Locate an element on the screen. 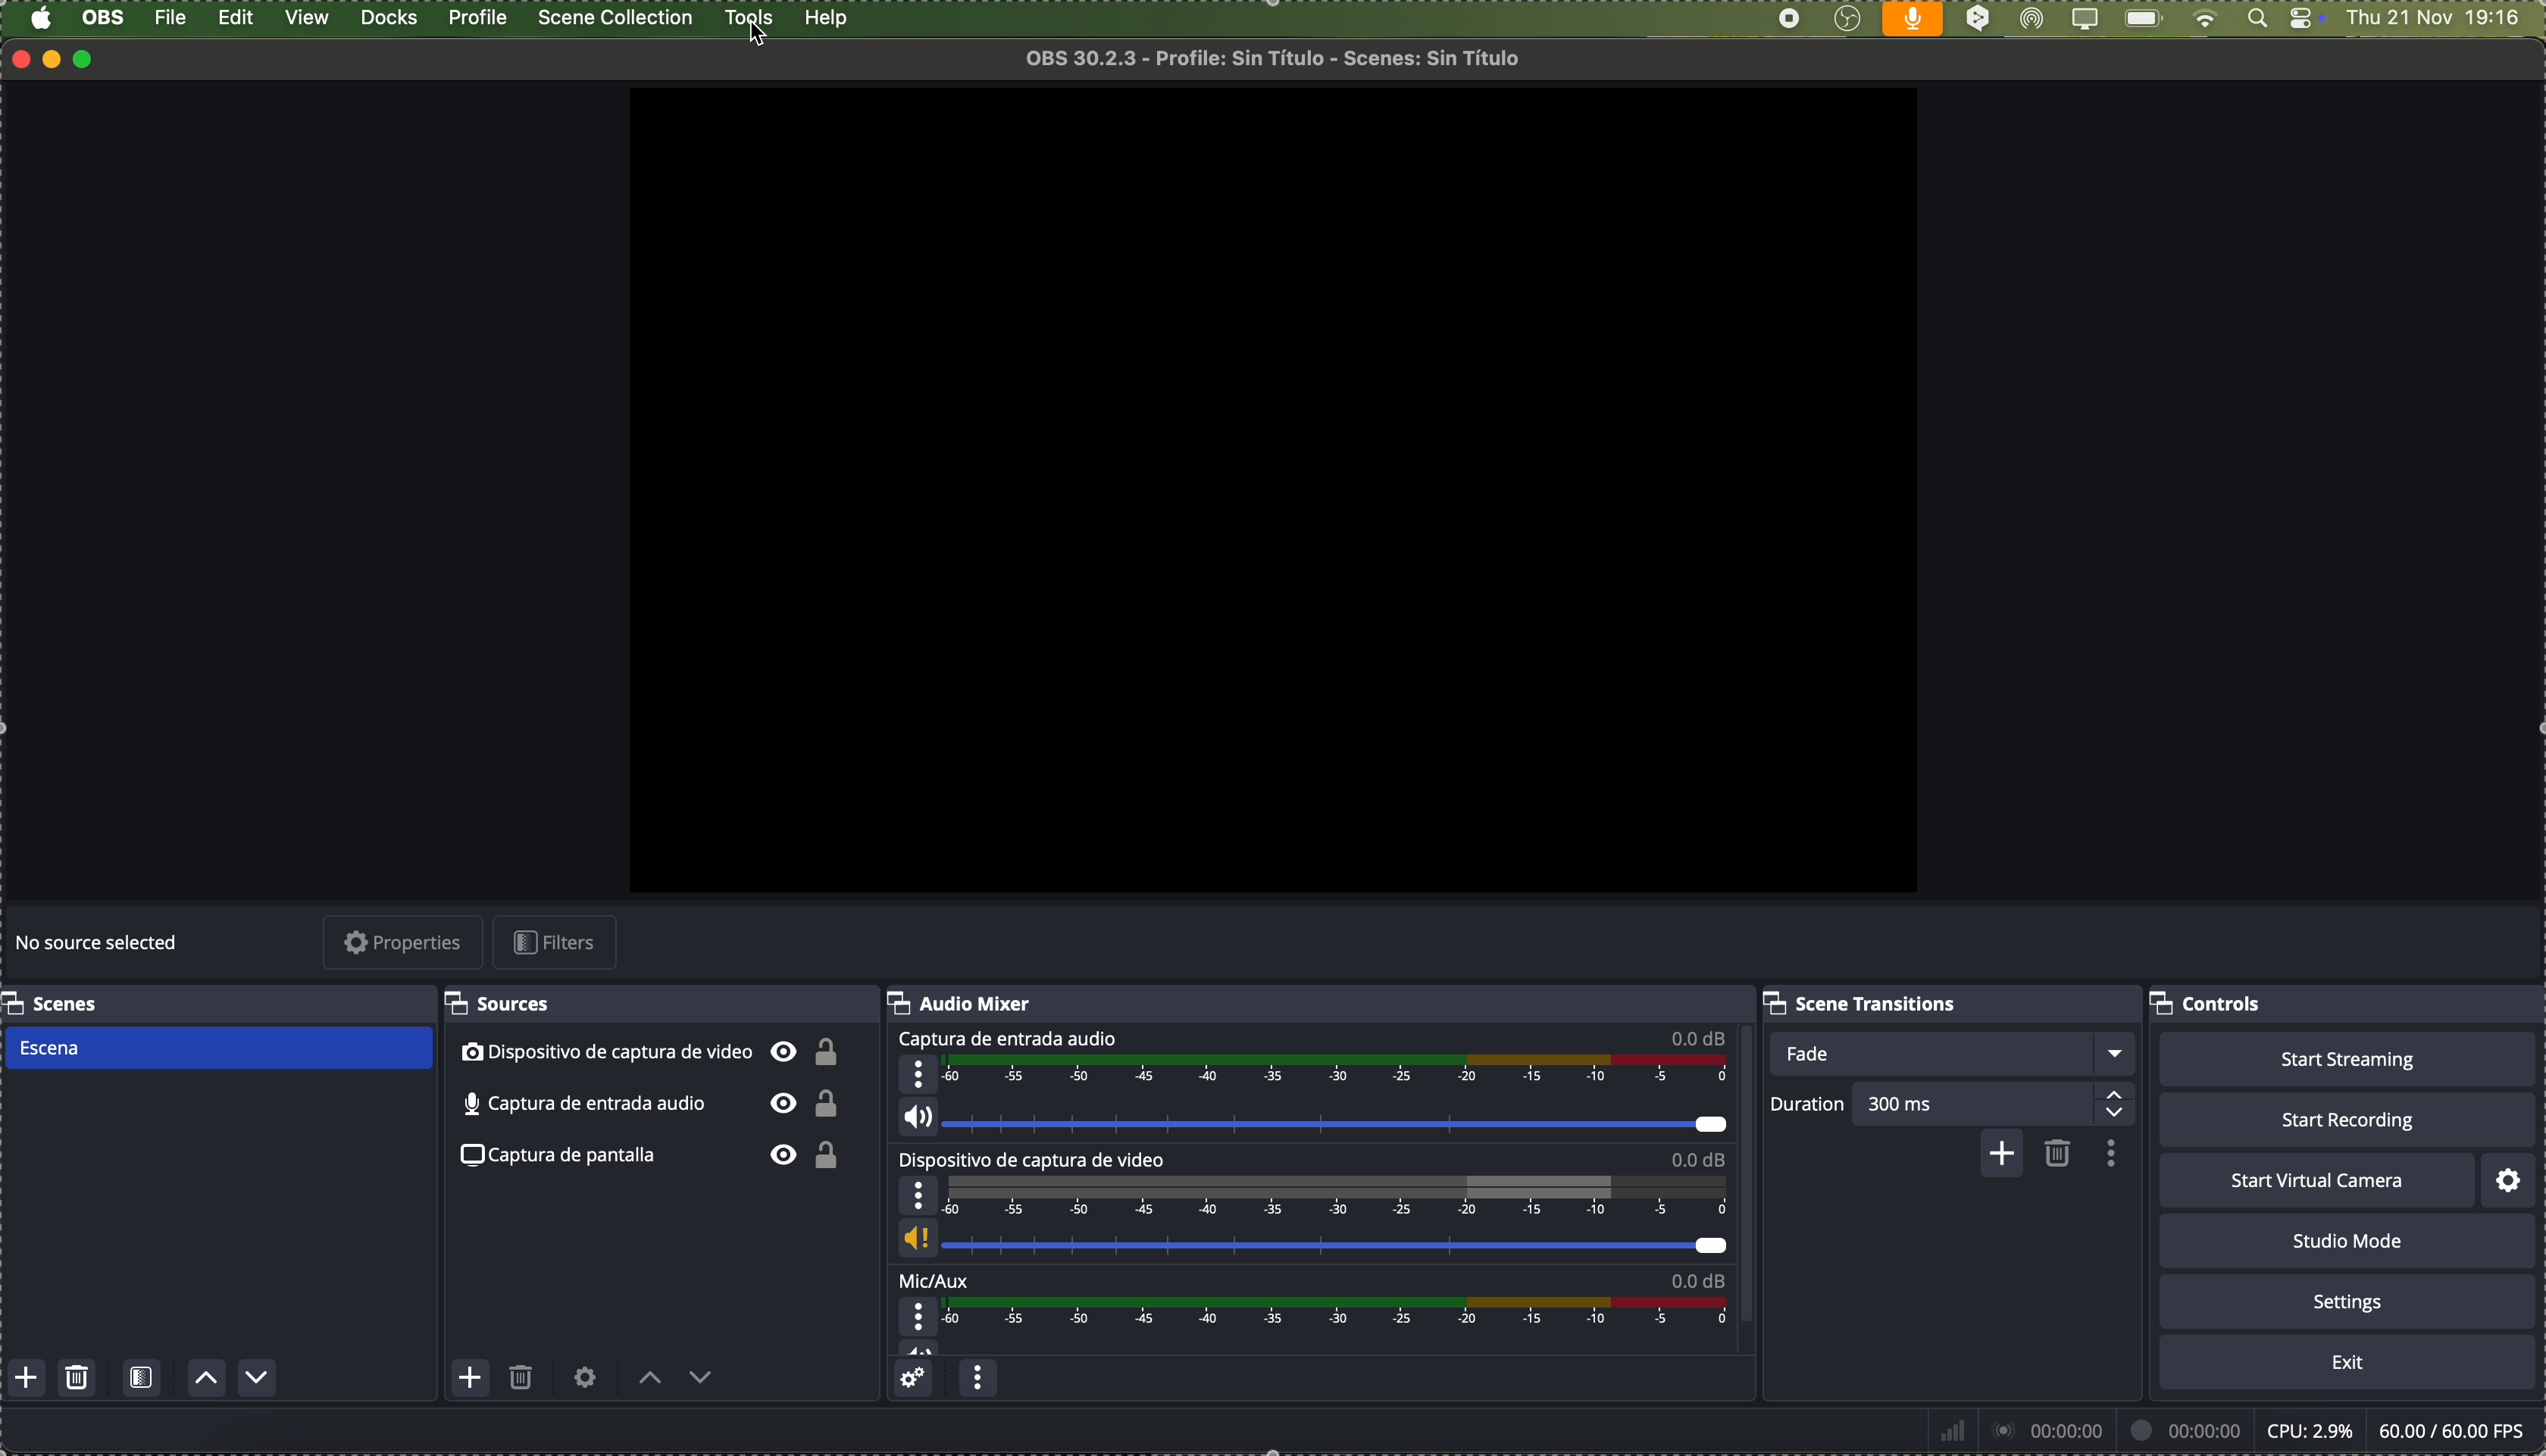 This screenshot has height=1456, width=2546. video capture device is located at coordinates (1313, 1207).